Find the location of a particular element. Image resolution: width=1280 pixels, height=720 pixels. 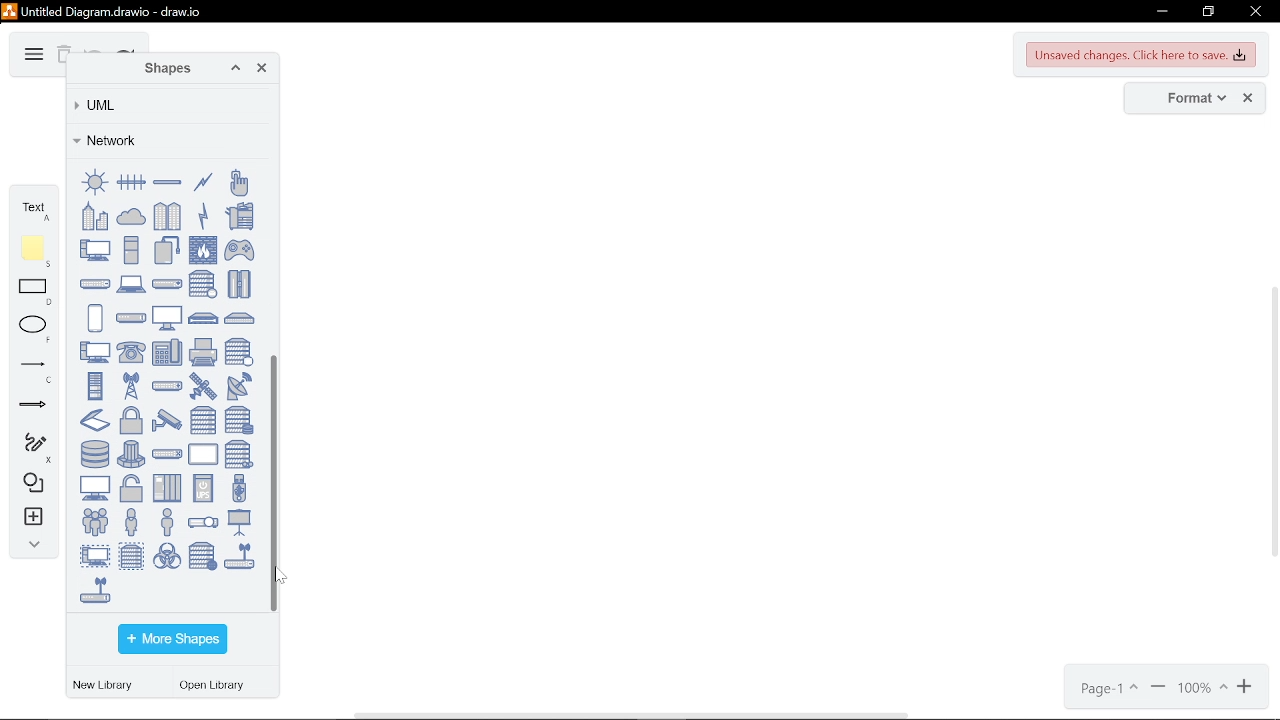

tablet is located at coordinates (203, 454).